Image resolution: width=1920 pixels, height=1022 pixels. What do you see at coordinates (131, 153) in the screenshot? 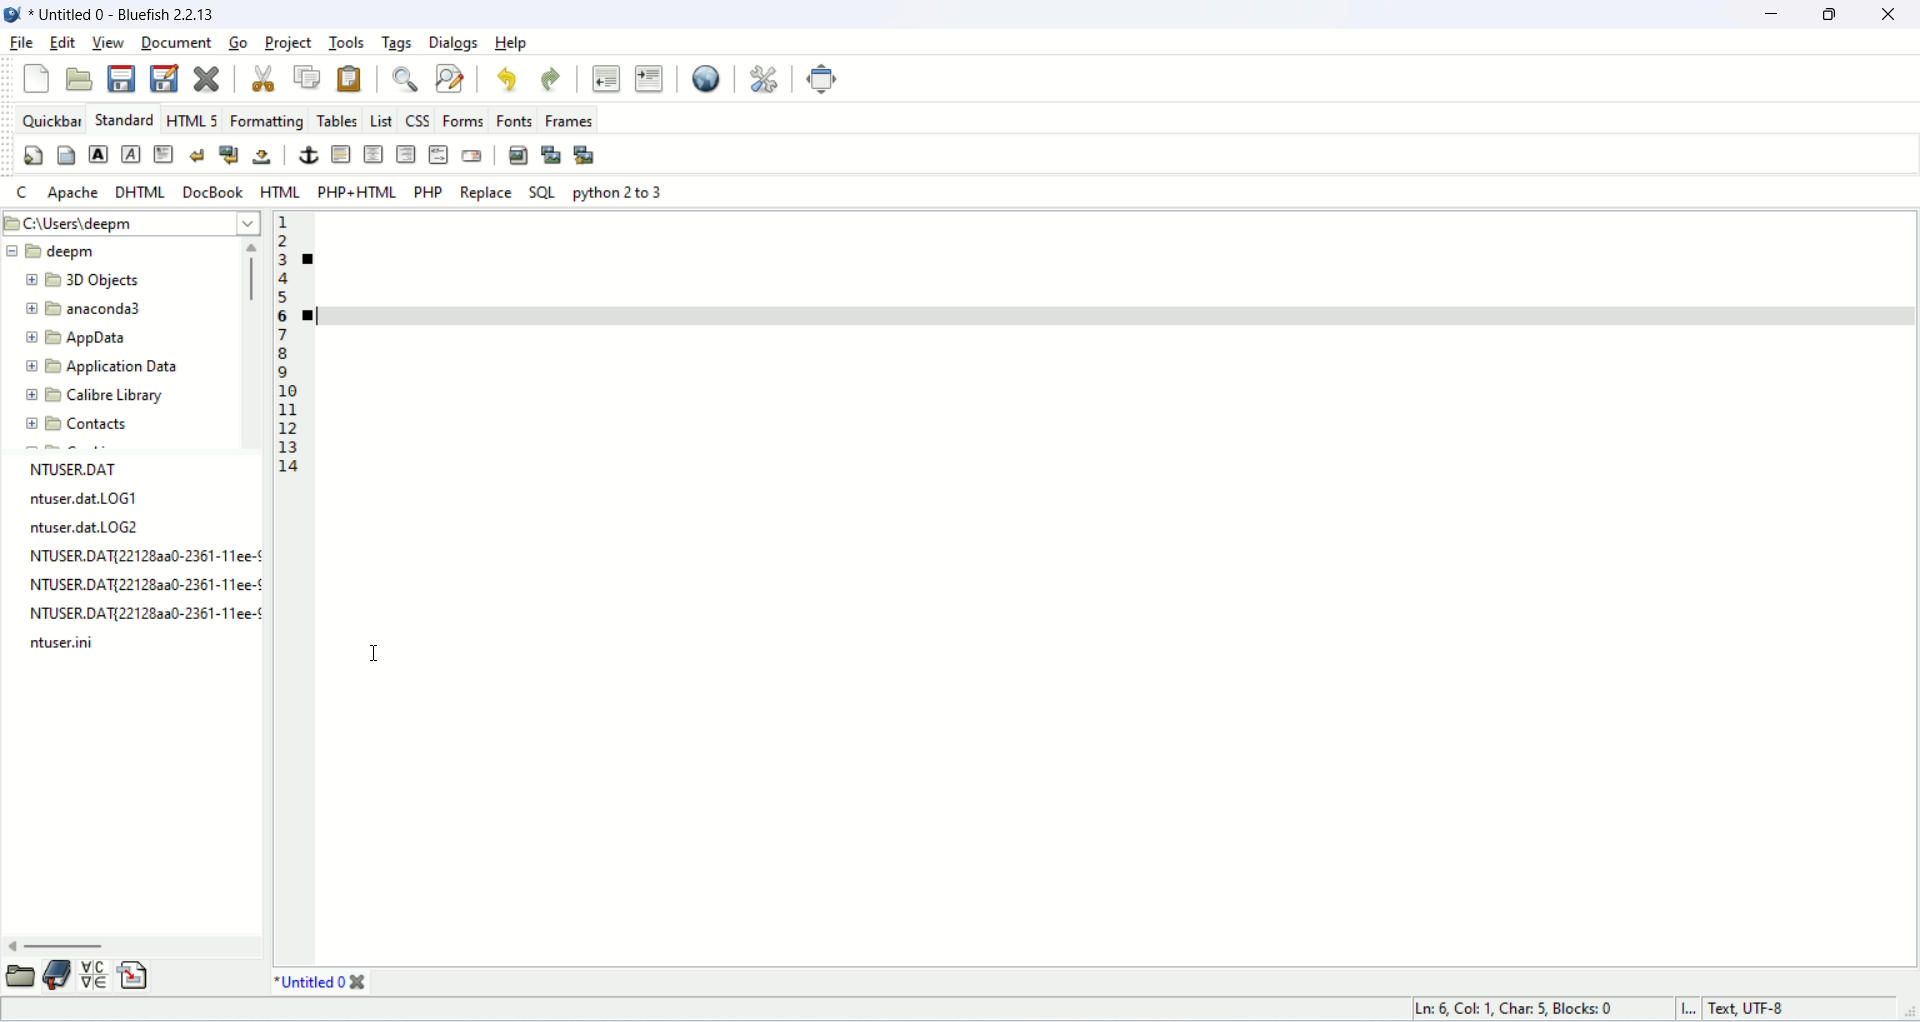
I see `imphasis` at bounding box center [131, 153].